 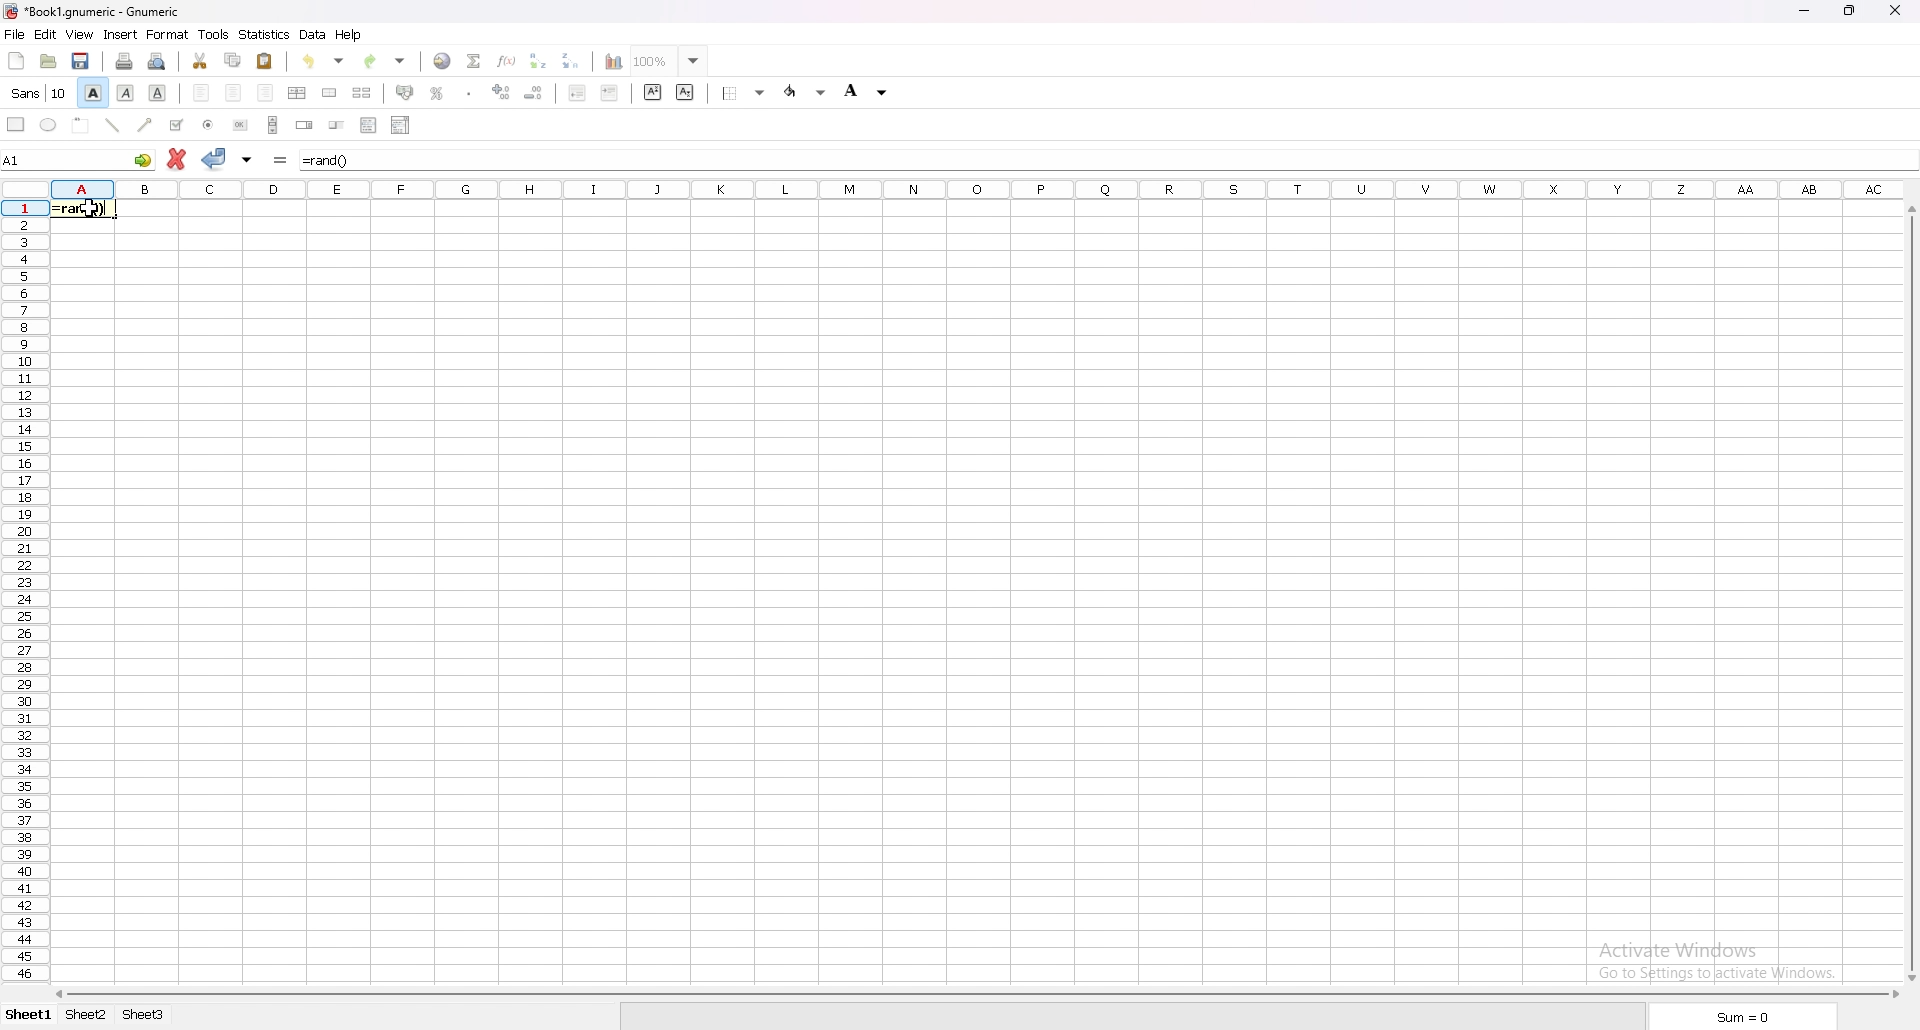 I want to click on thousand separator, so click(x=470, y=93).